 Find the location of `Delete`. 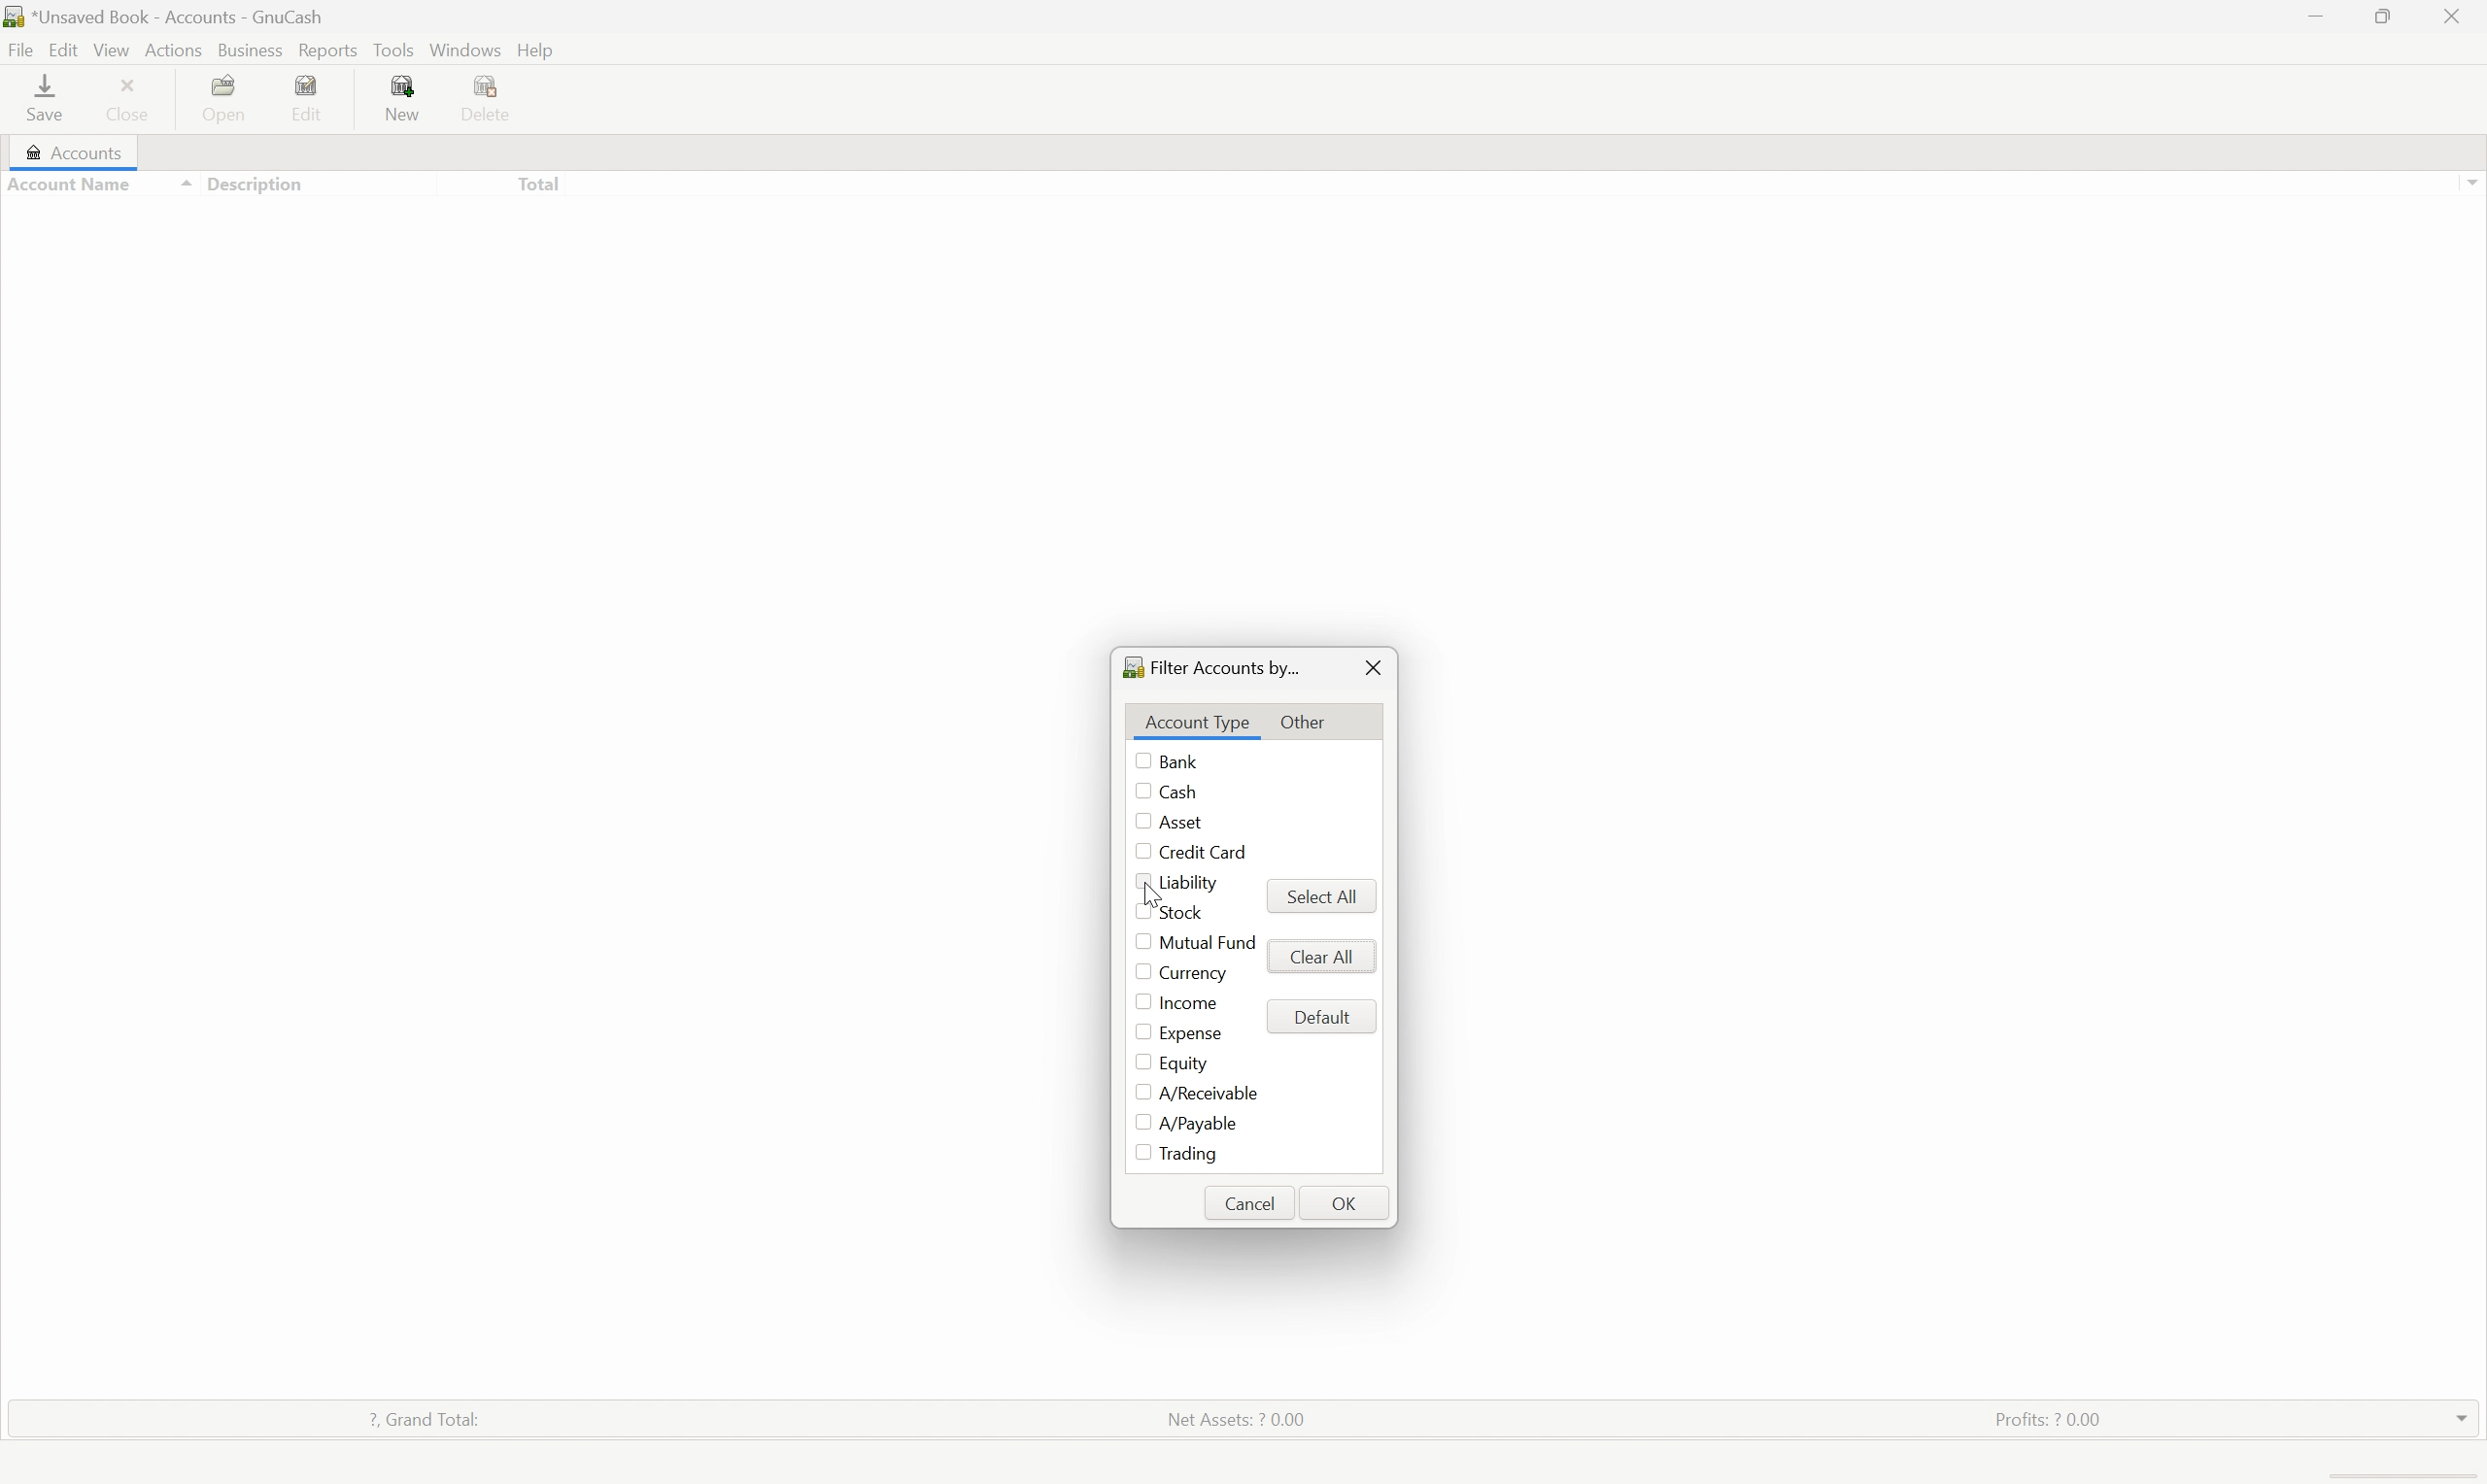

Delete is located at coordinates (491, 100).